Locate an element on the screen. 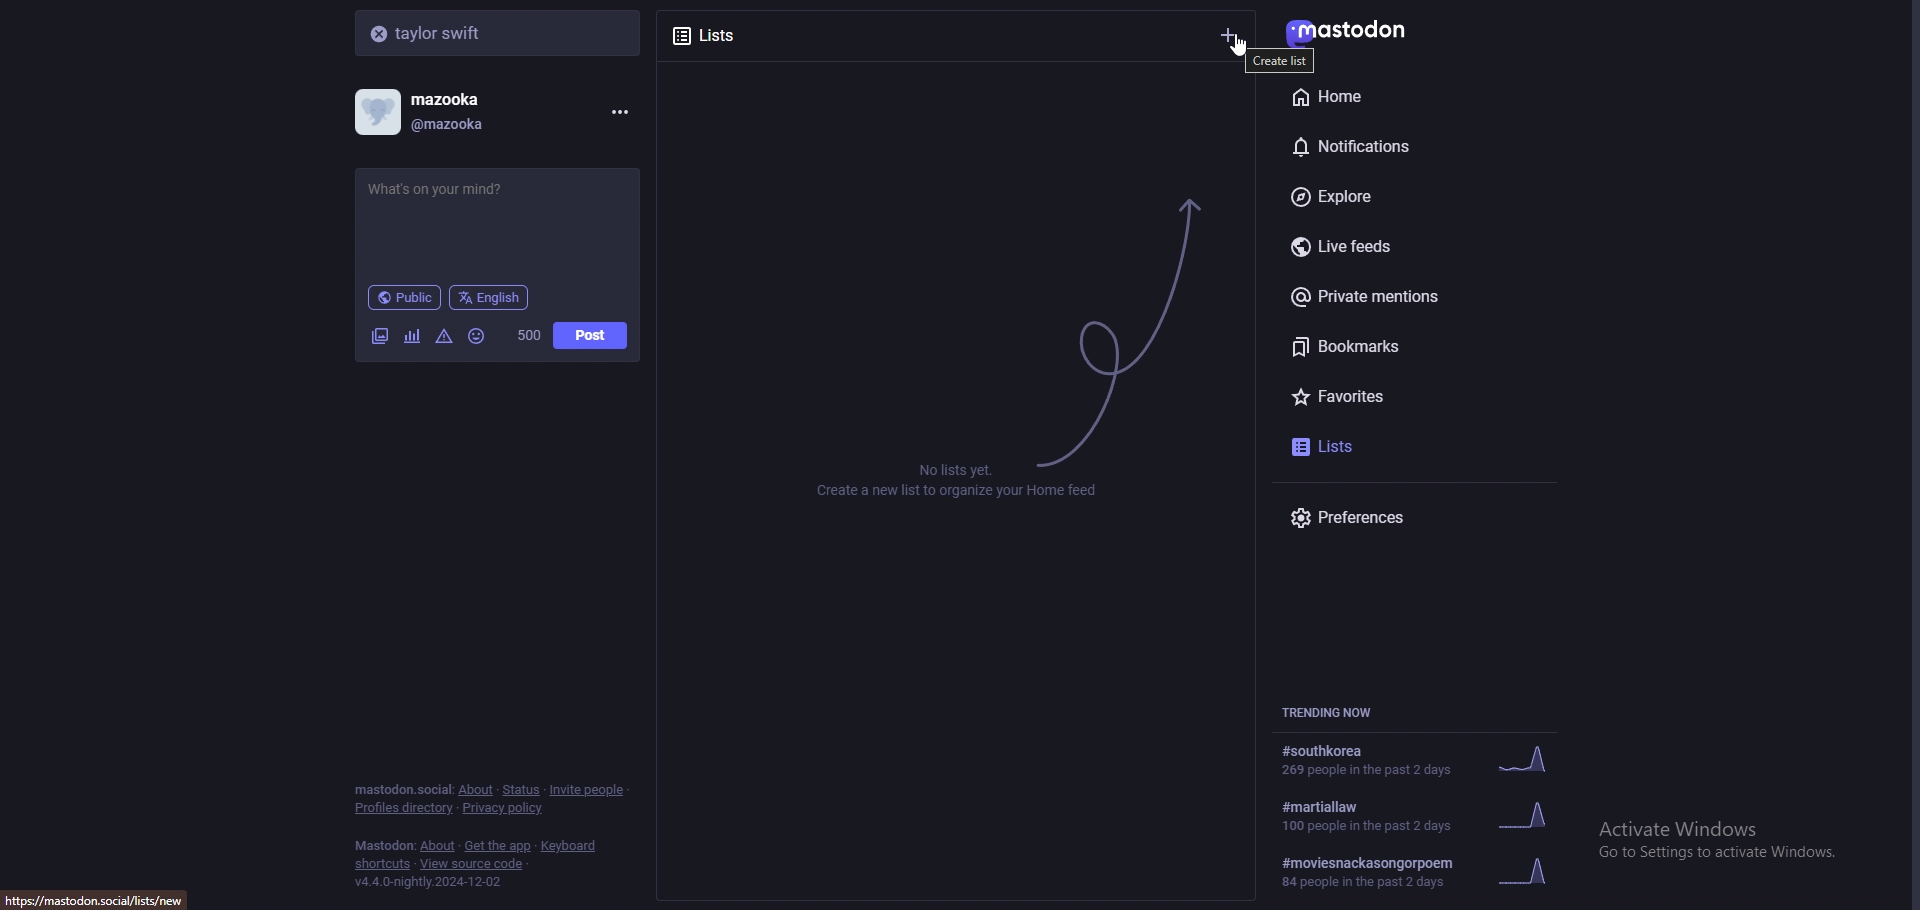 This screenshot has width=1920, height=910. home is located at coordinates (1390, 96).